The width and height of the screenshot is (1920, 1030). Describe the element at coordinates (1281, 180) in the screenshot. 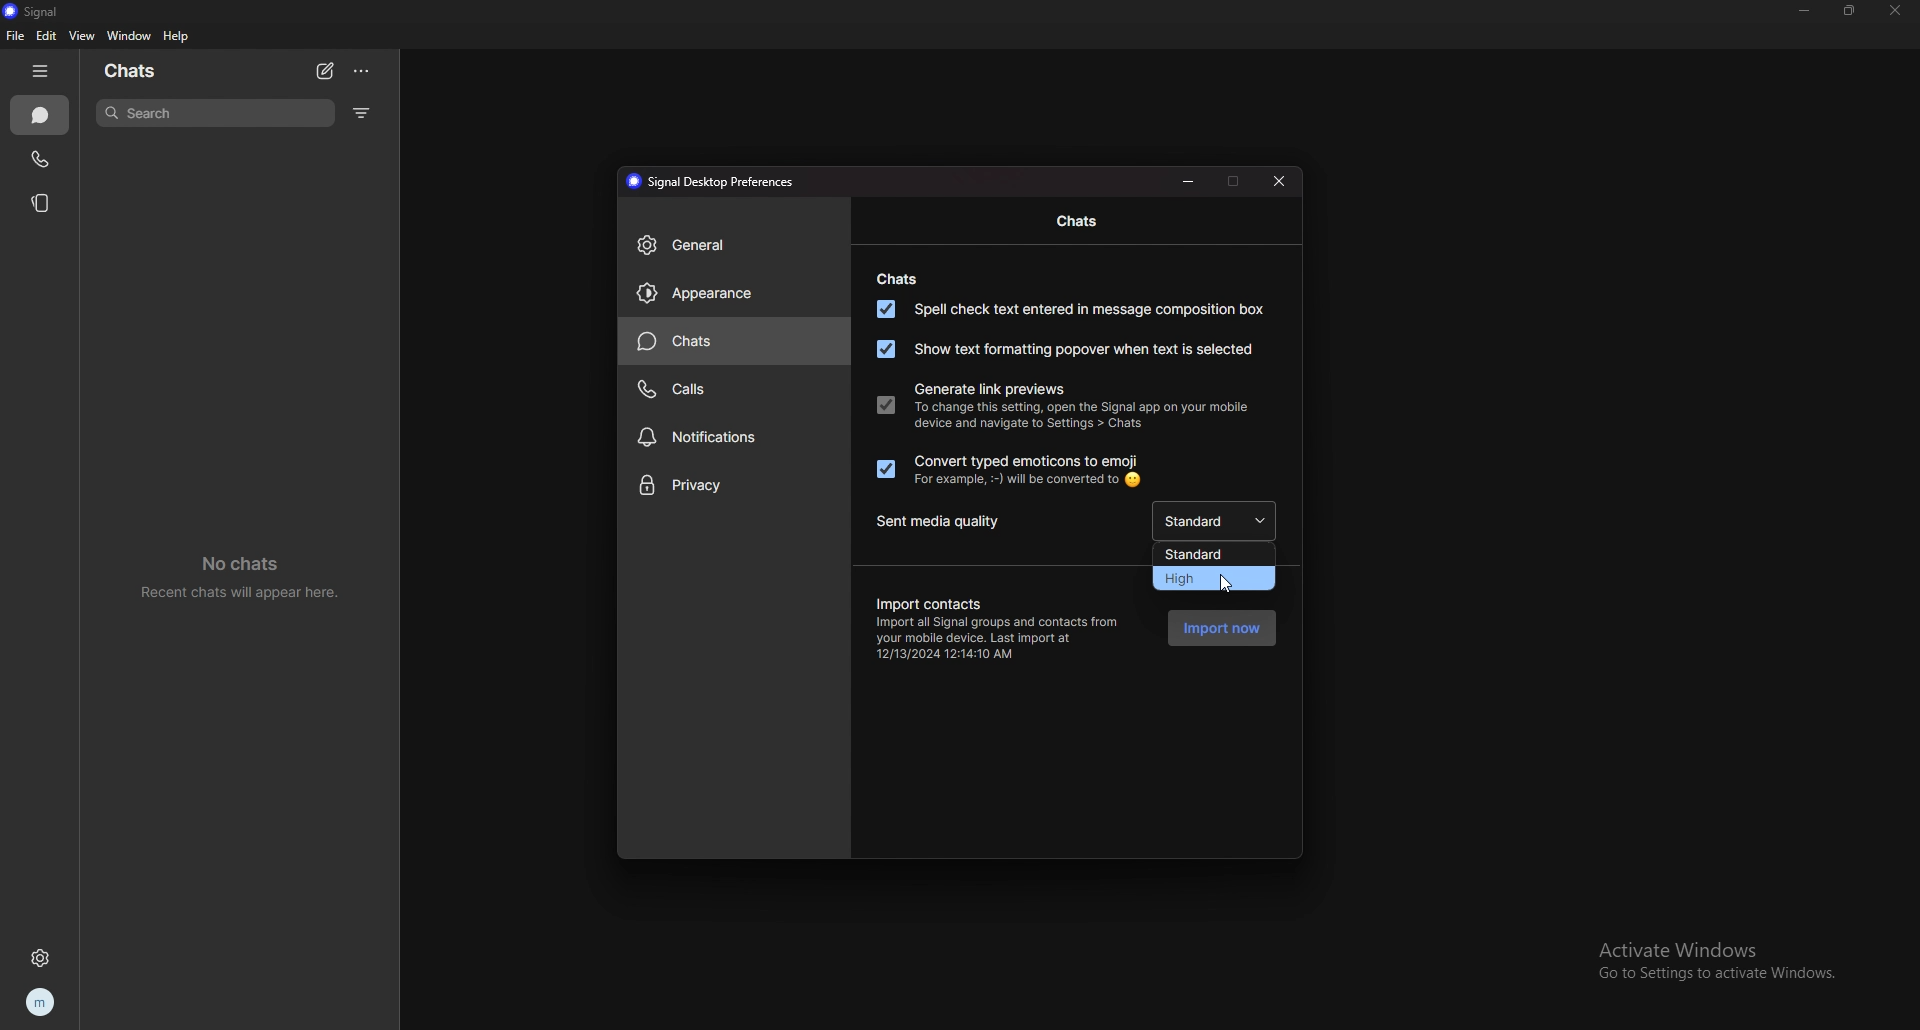

I see `close` at that location.